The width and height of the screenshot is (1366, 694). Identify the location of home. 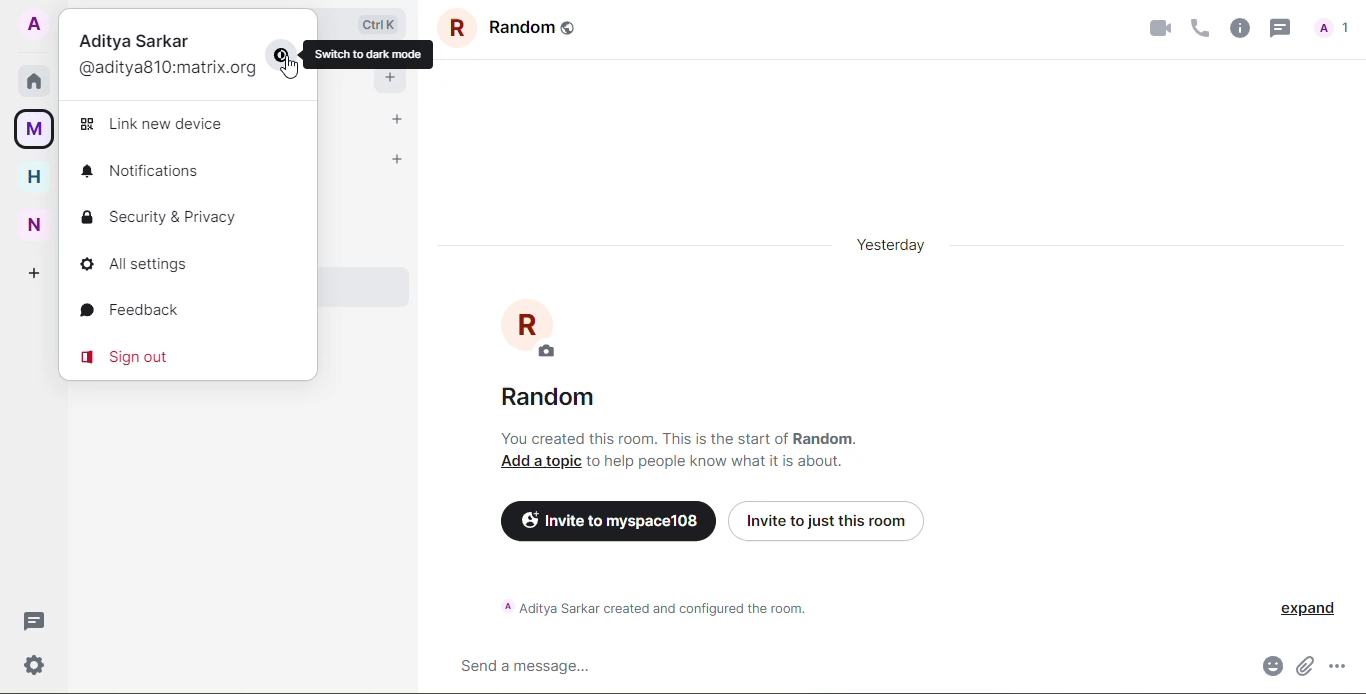
(33, 176).